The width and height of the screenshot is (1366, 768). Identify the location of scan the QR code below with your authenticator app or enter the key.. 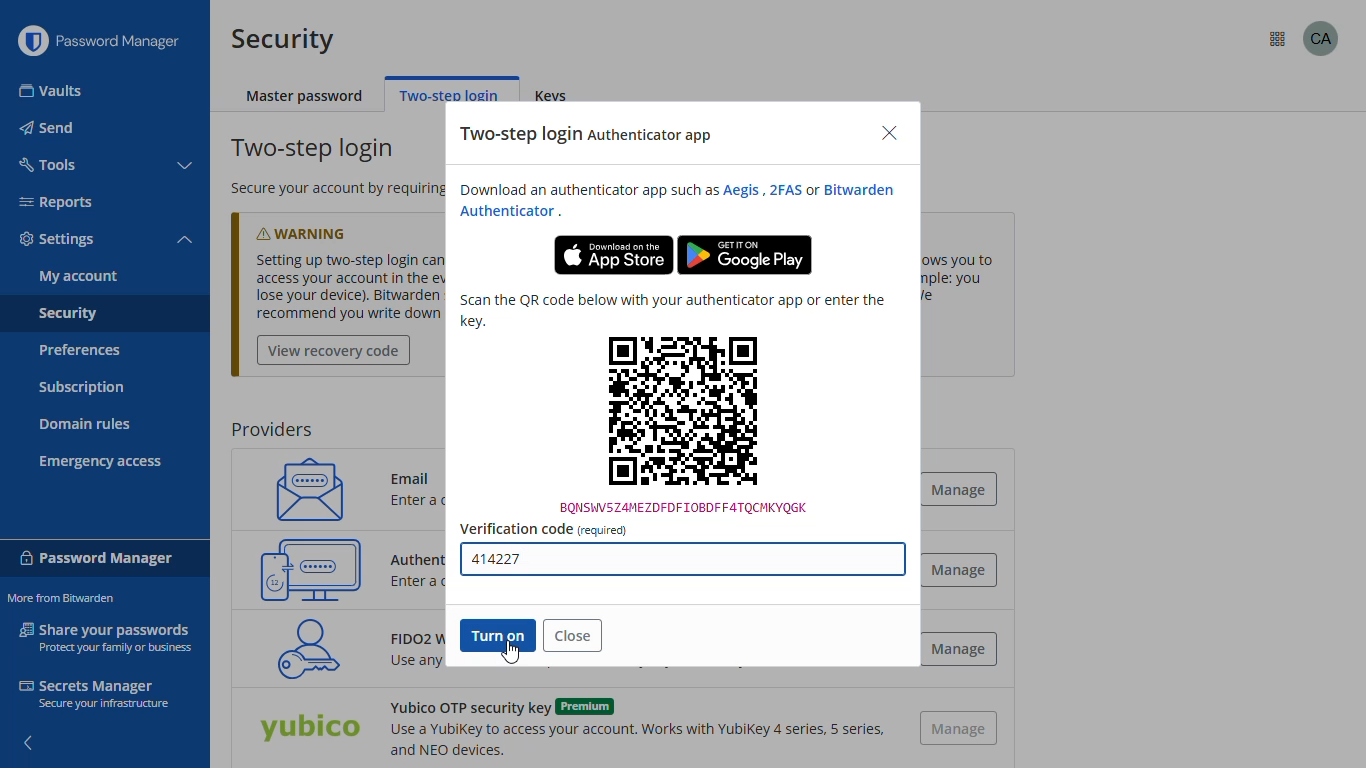
(672, 310).